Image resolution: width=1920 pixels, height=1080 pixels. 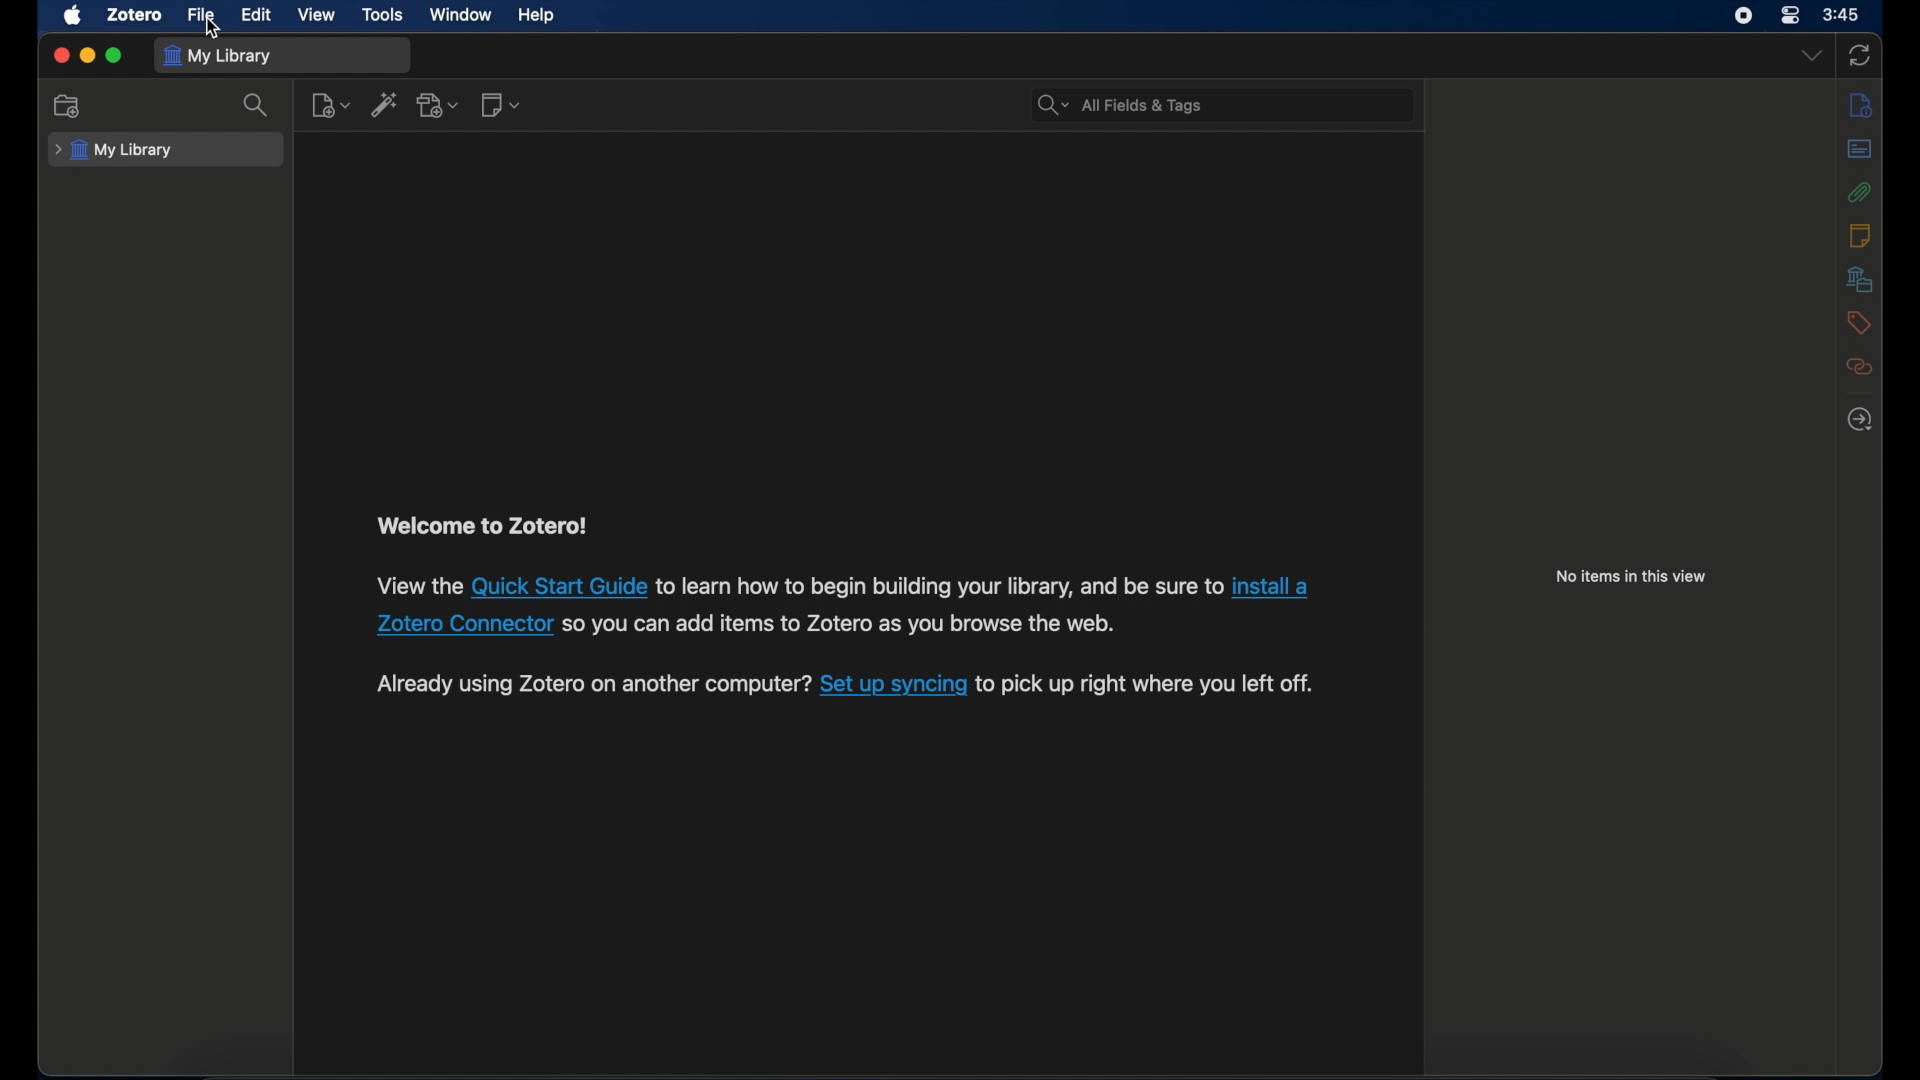 I want to click on related, so click(x=1861, y=367).